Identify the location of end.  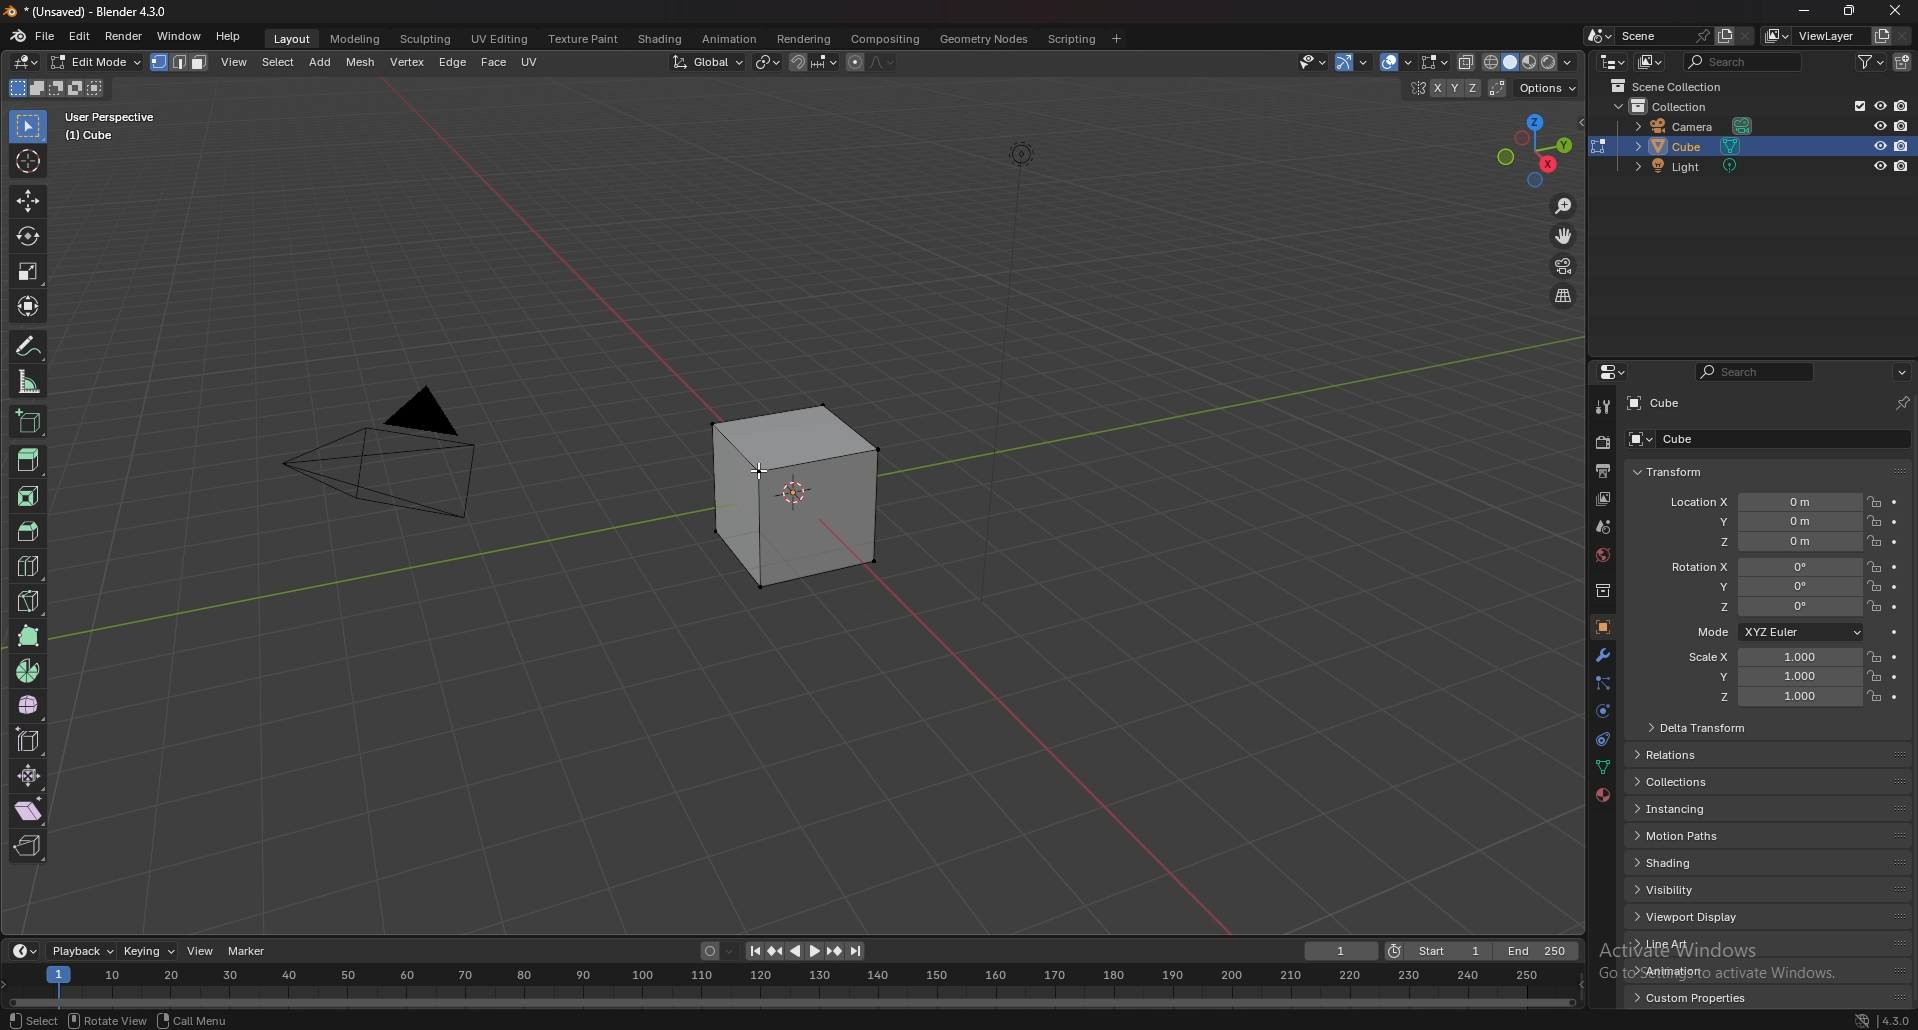
(1535, 951).